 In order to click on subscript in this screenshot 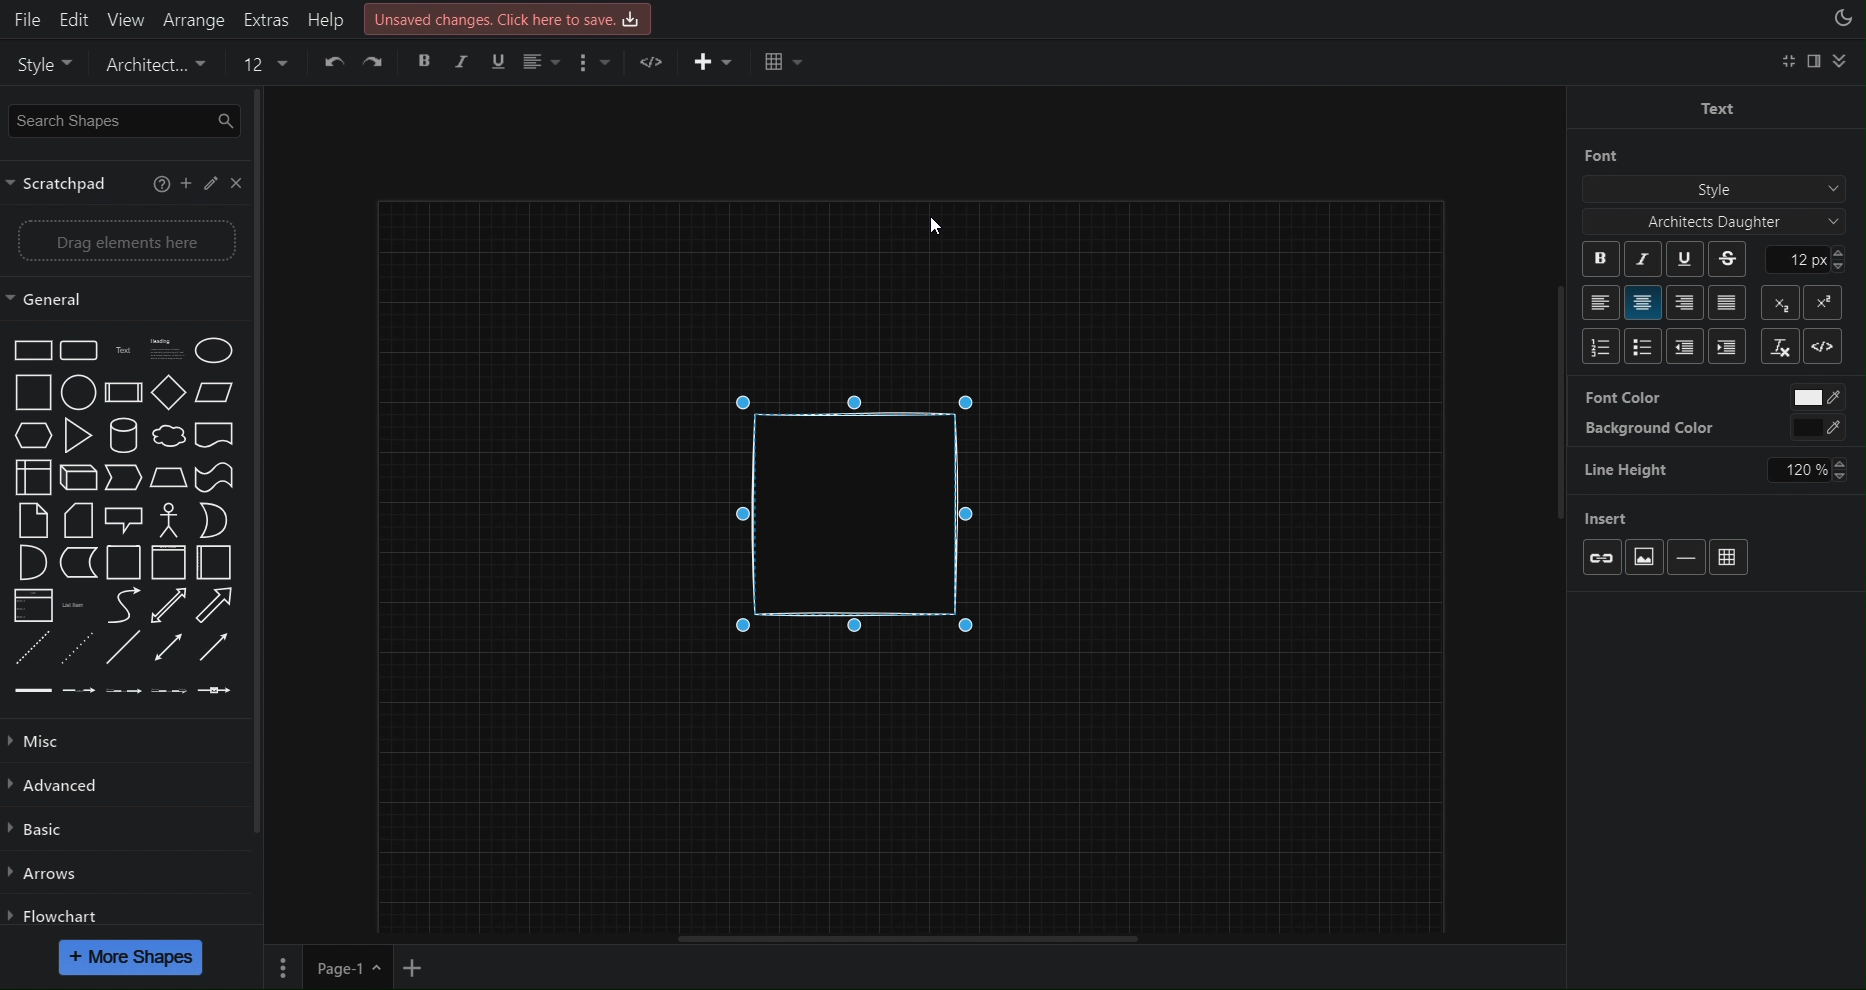, I will do `click(1786, 302)`.